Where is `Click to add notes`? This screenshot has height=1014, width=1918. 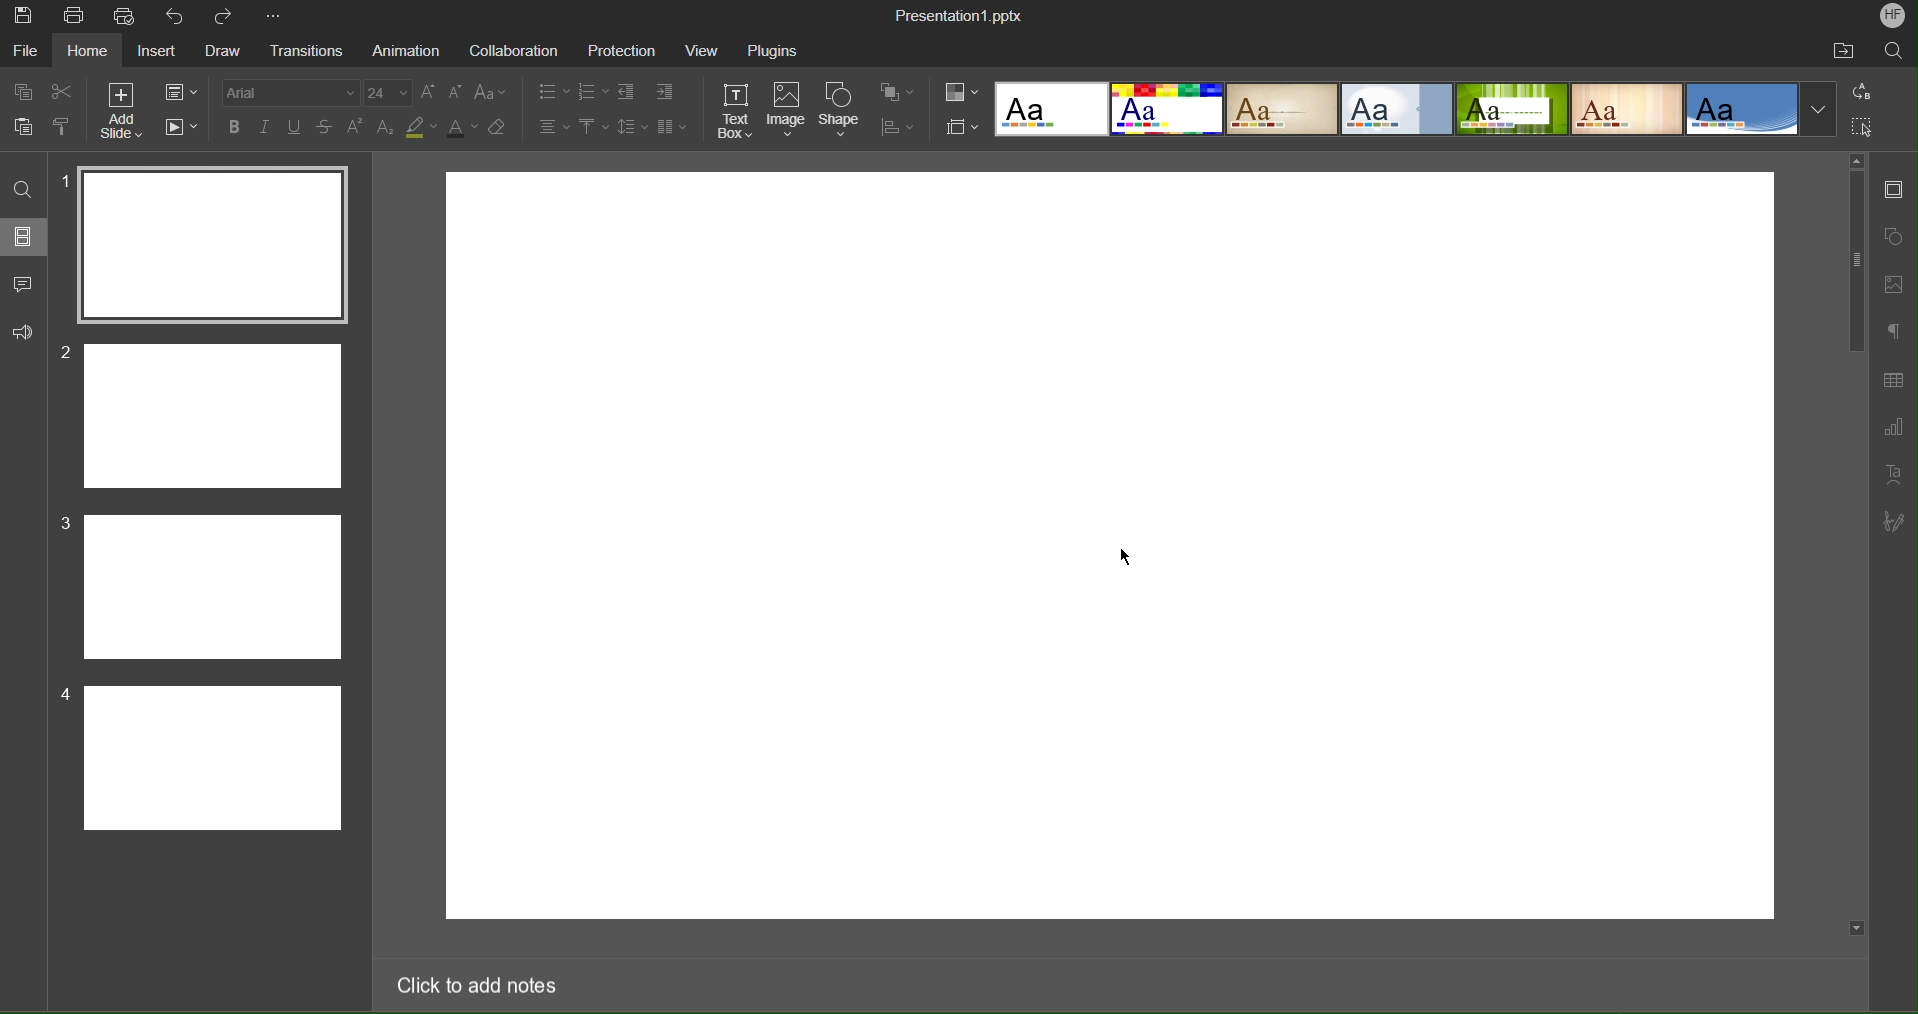 Click to add notes is located at coordinates (483, 981).